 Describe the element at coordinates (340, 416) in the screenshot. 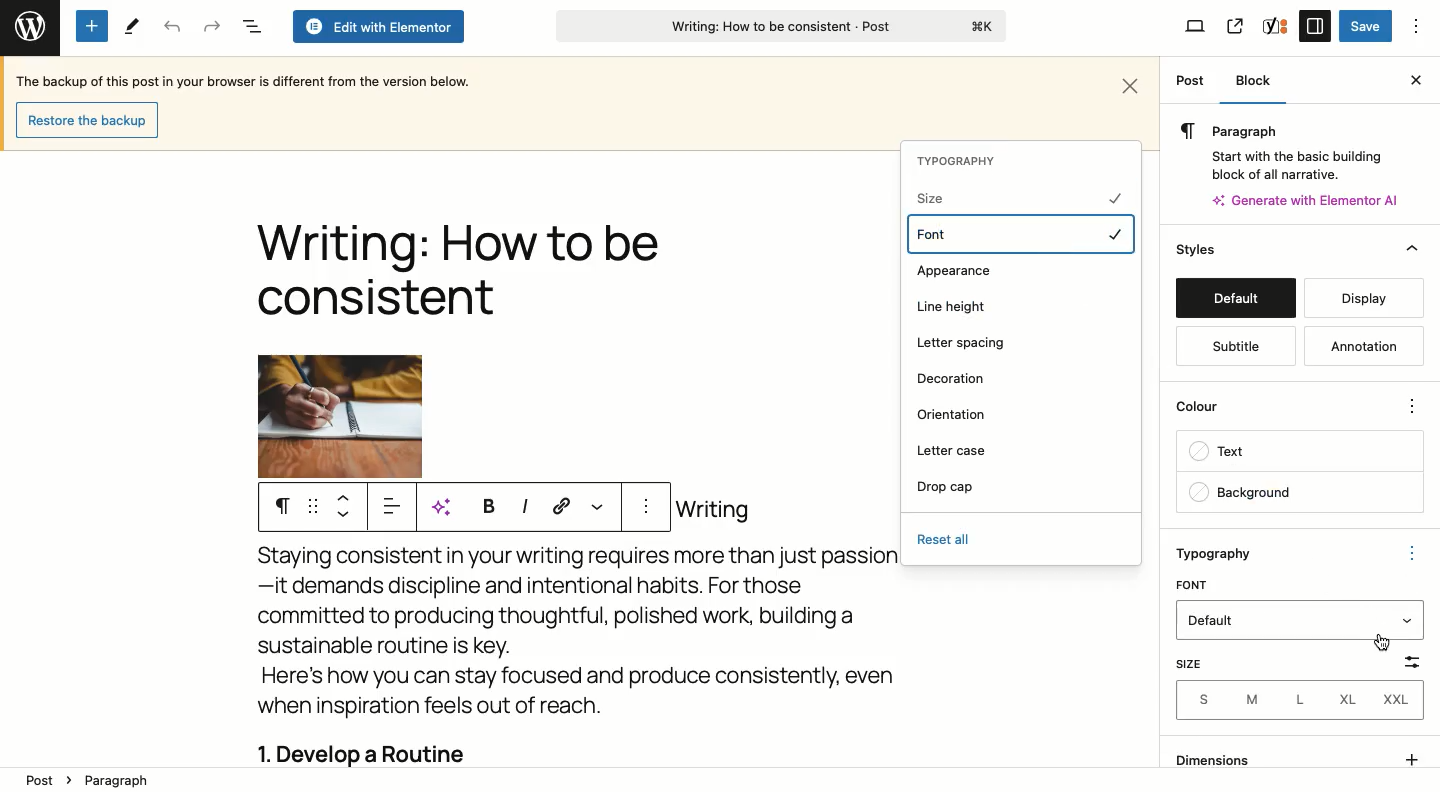

I see `Image` at that location.